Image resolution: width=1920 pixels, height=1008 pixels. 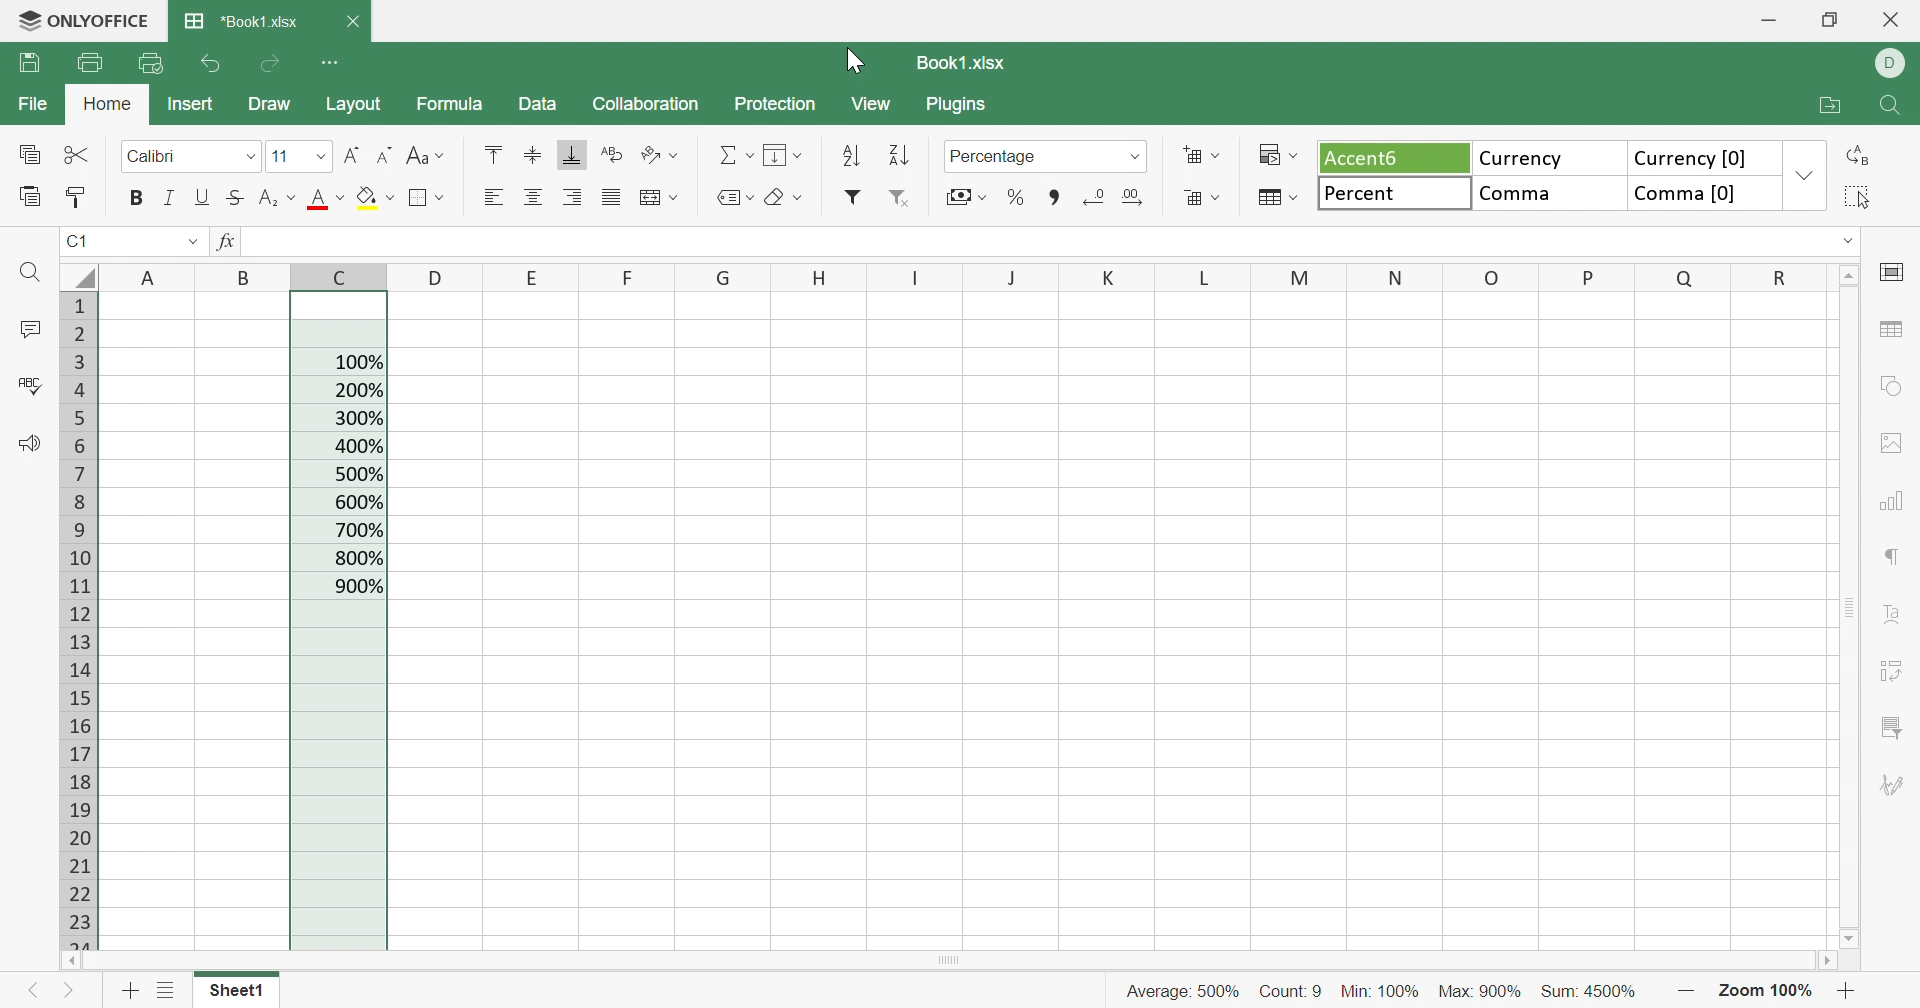 What do you see at coordinates (494, 153) in the screenshot?
I see `Align Top` at bounding box center [494, 153].